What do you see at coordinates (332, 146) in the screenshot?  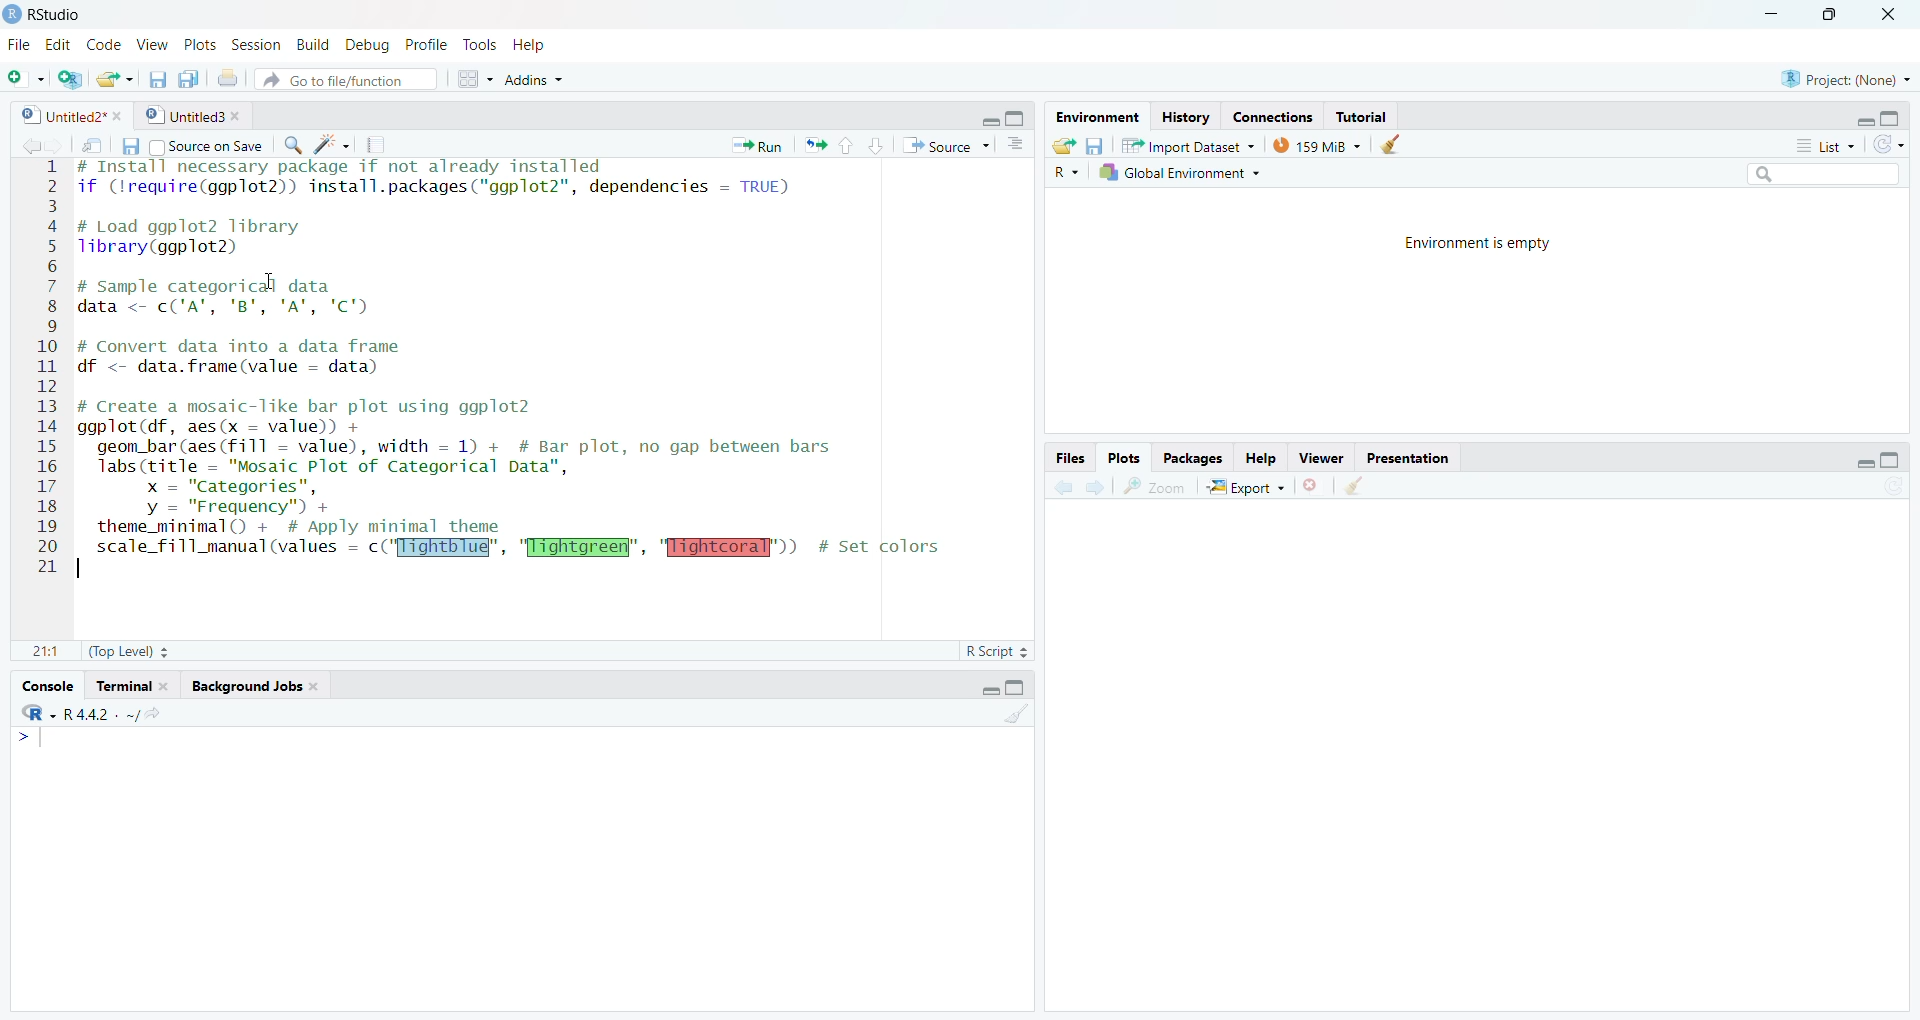 I see `Code Tools` at bounding box center [332, 146].